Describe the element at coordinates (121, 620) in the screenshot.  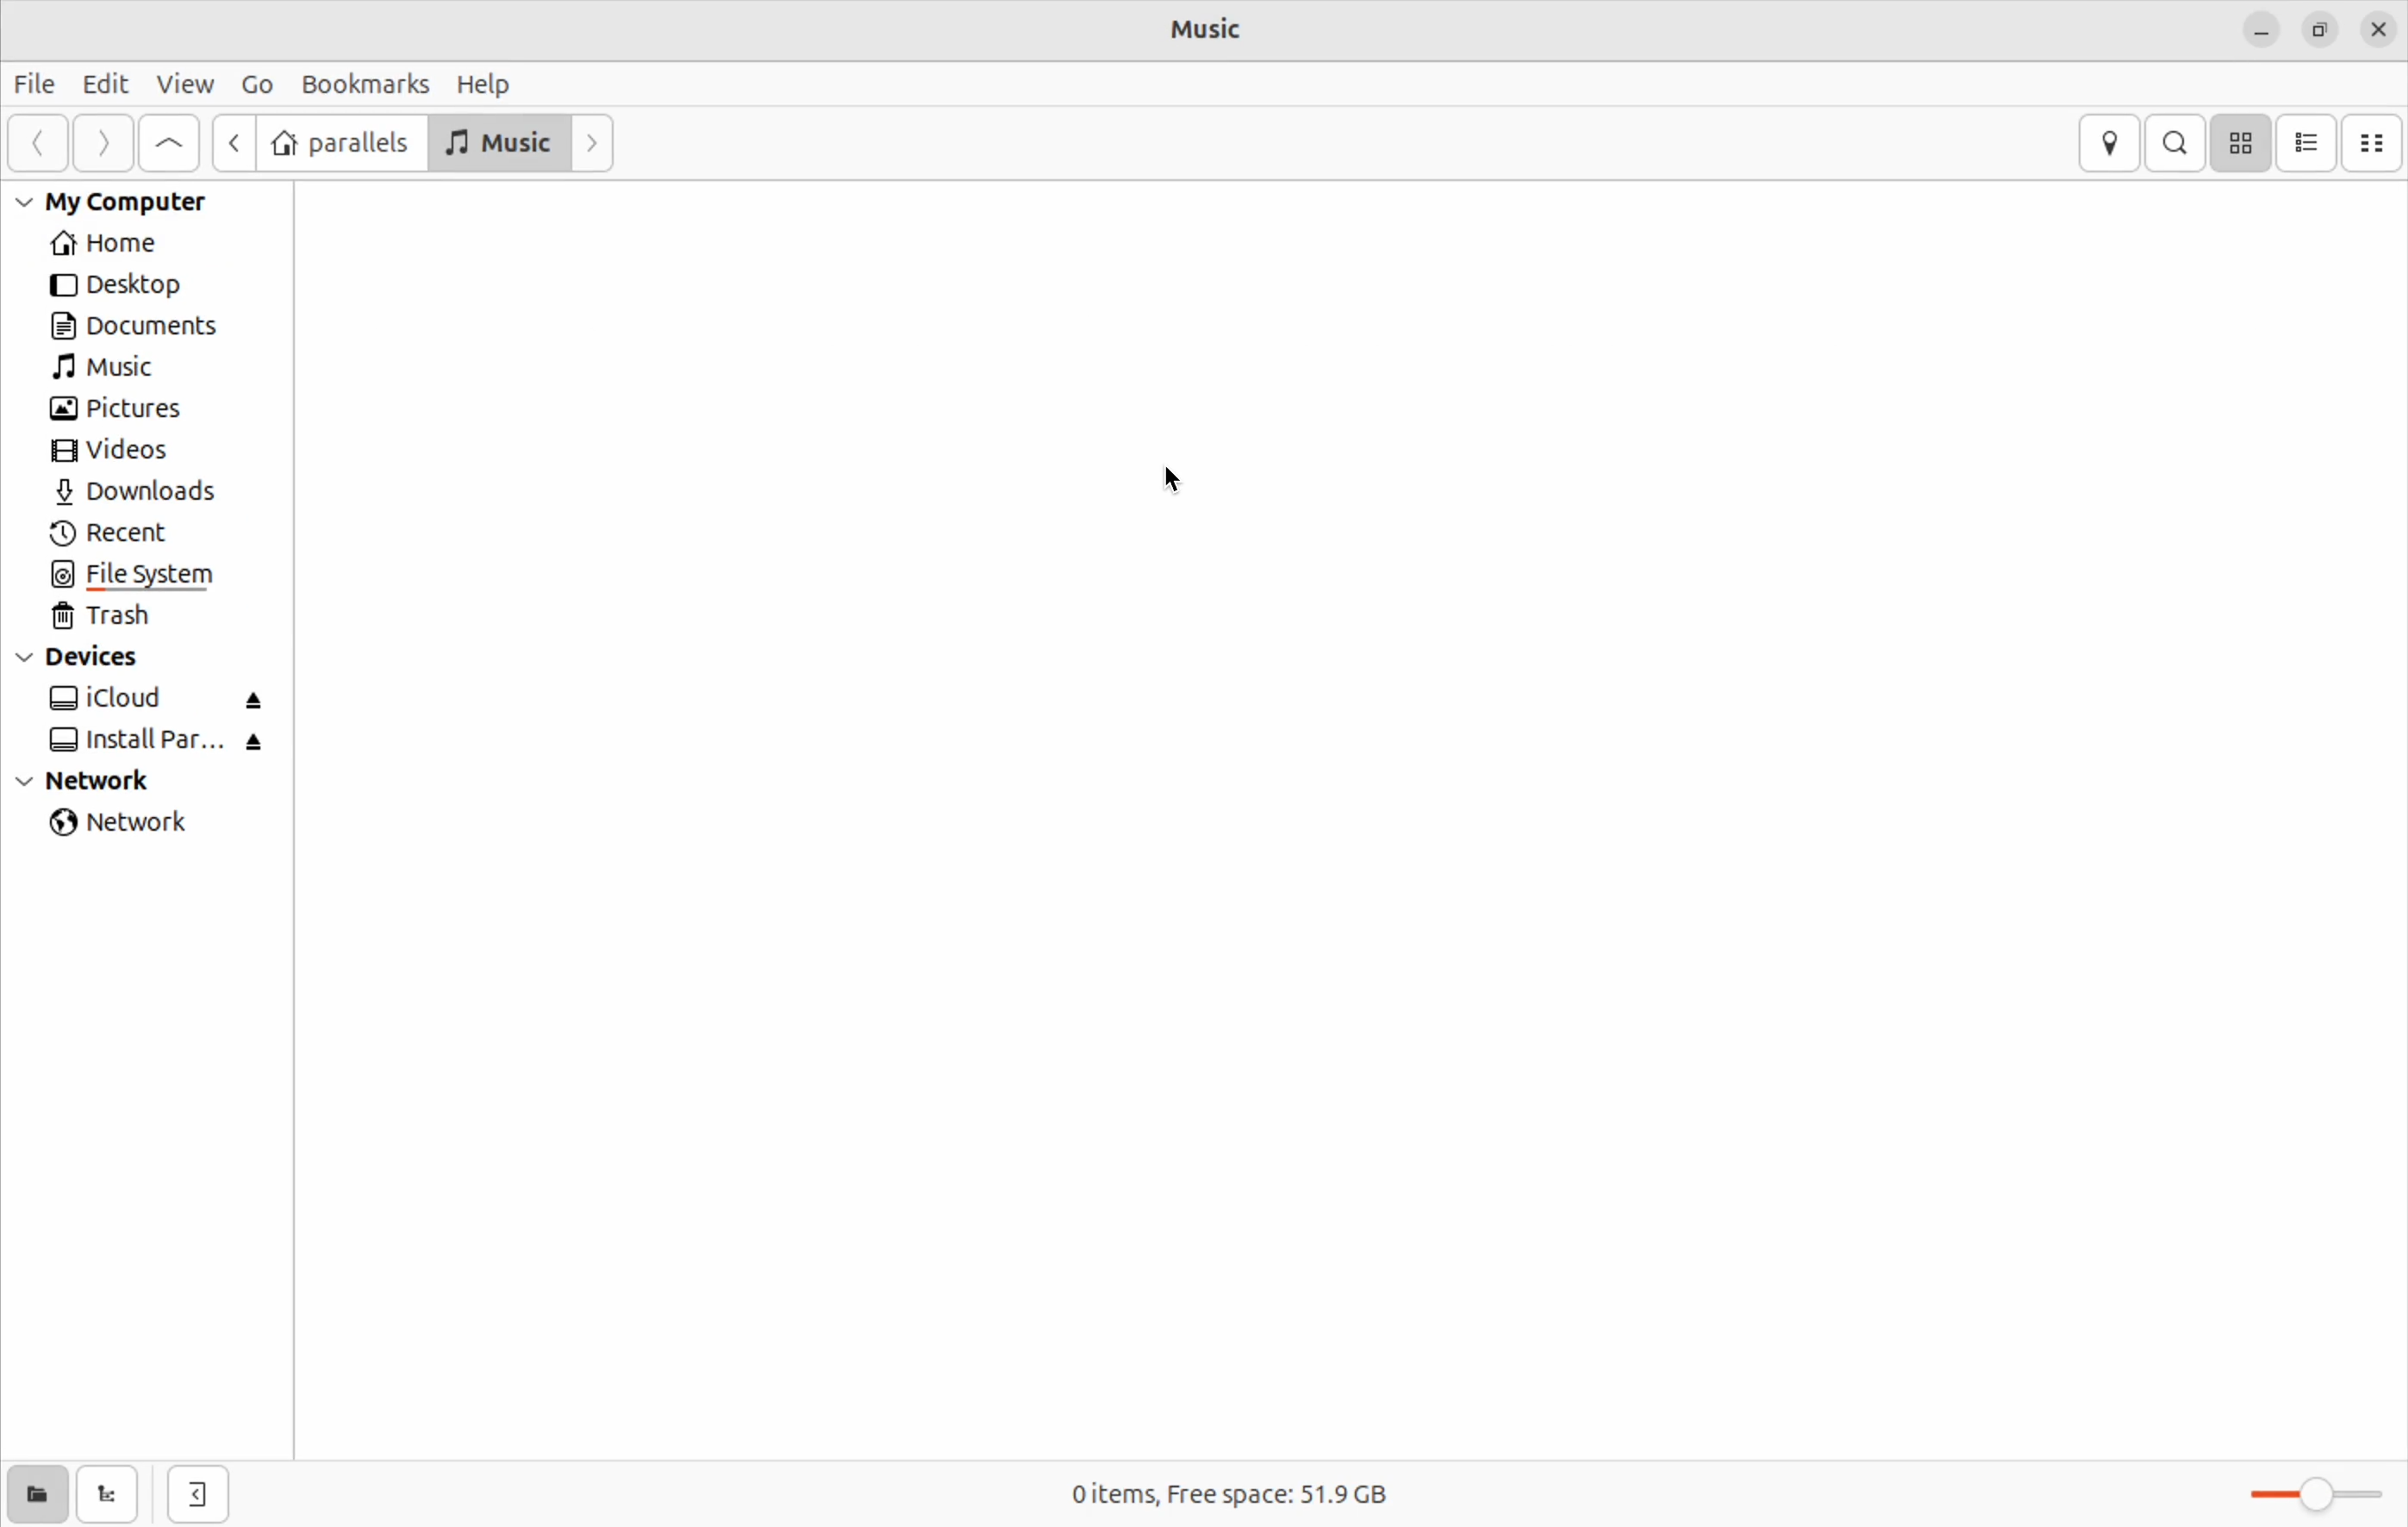
I see `trash` at that location.